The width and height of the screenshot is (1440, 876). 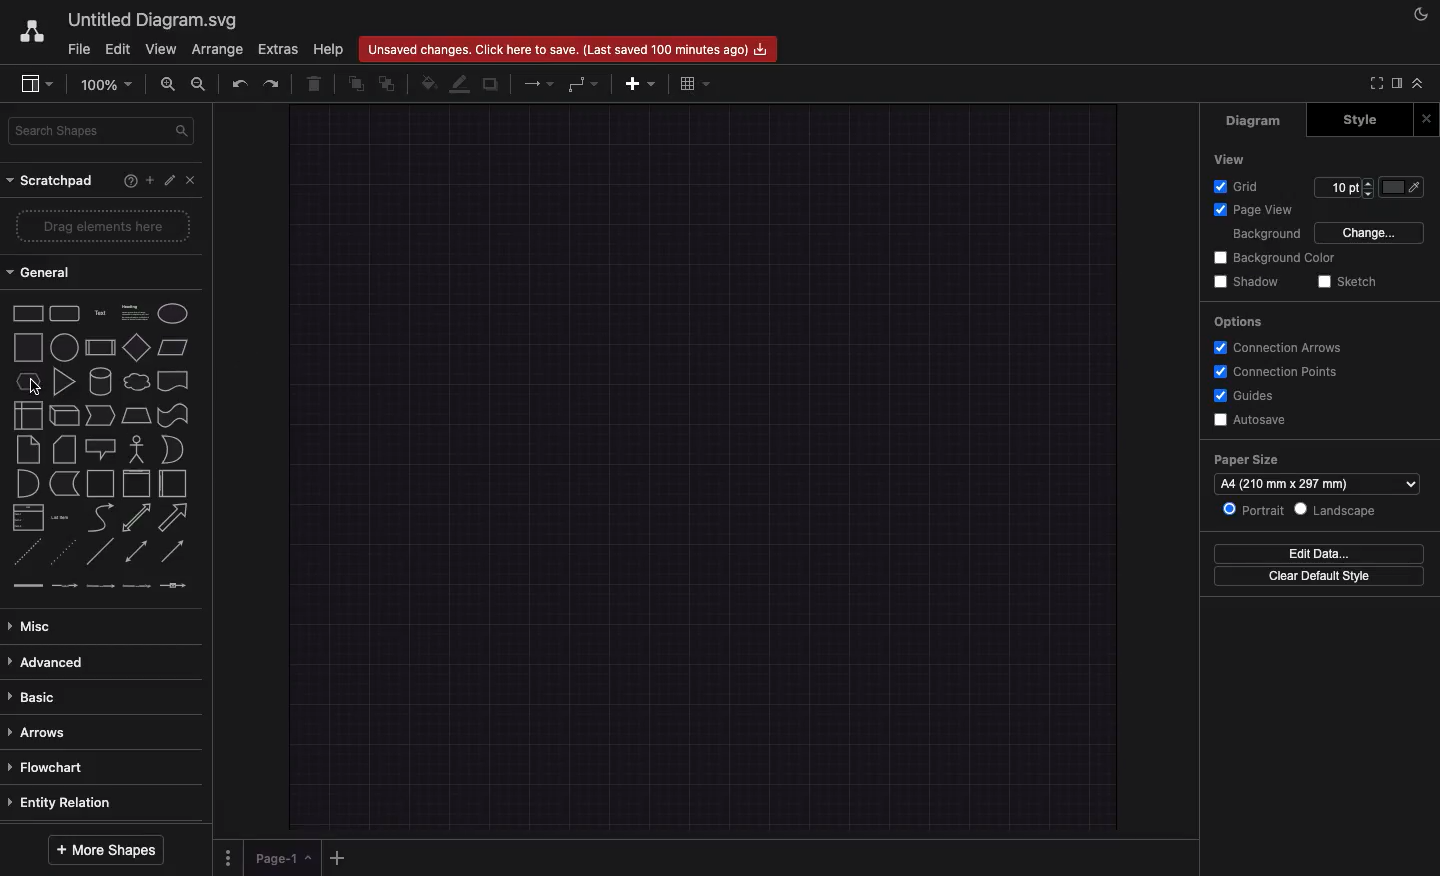 I want to click on Zoom out, so click(x=198, y=82).